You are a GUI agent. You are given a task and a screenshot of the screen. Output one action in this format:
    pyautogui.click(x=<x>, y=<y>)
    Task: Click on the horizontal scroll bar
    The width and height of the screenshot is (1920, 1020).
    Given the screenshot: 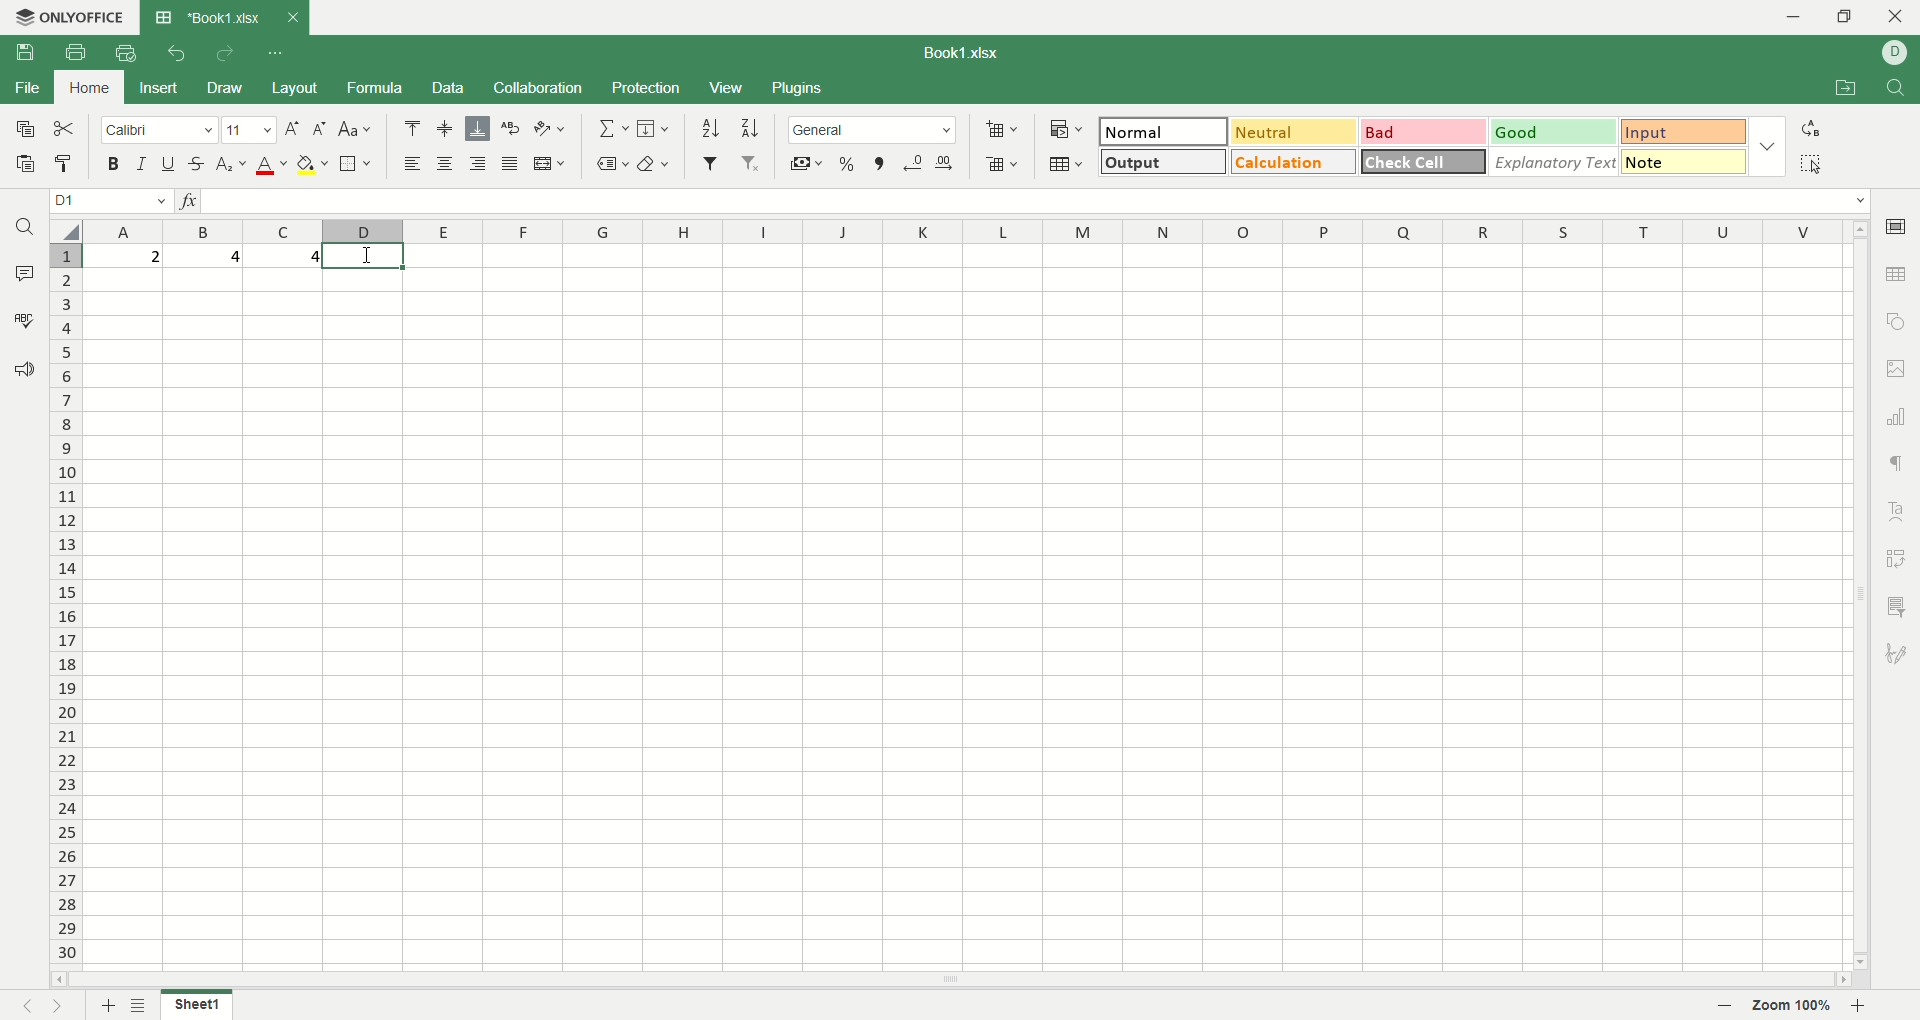 What is the action you would take?
    pyautogui.click(x=952, y=981)
    